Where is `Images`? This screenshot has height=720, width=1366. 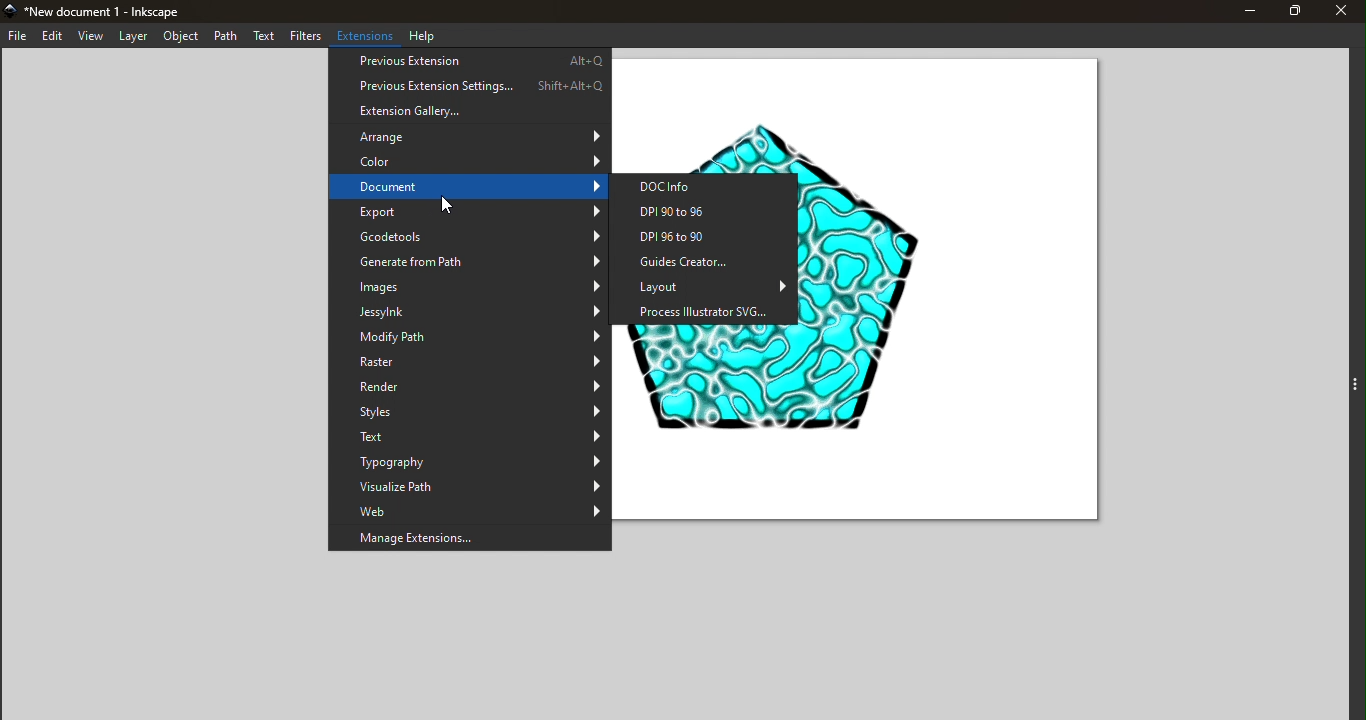
Images is located at coordinates (469, 286).